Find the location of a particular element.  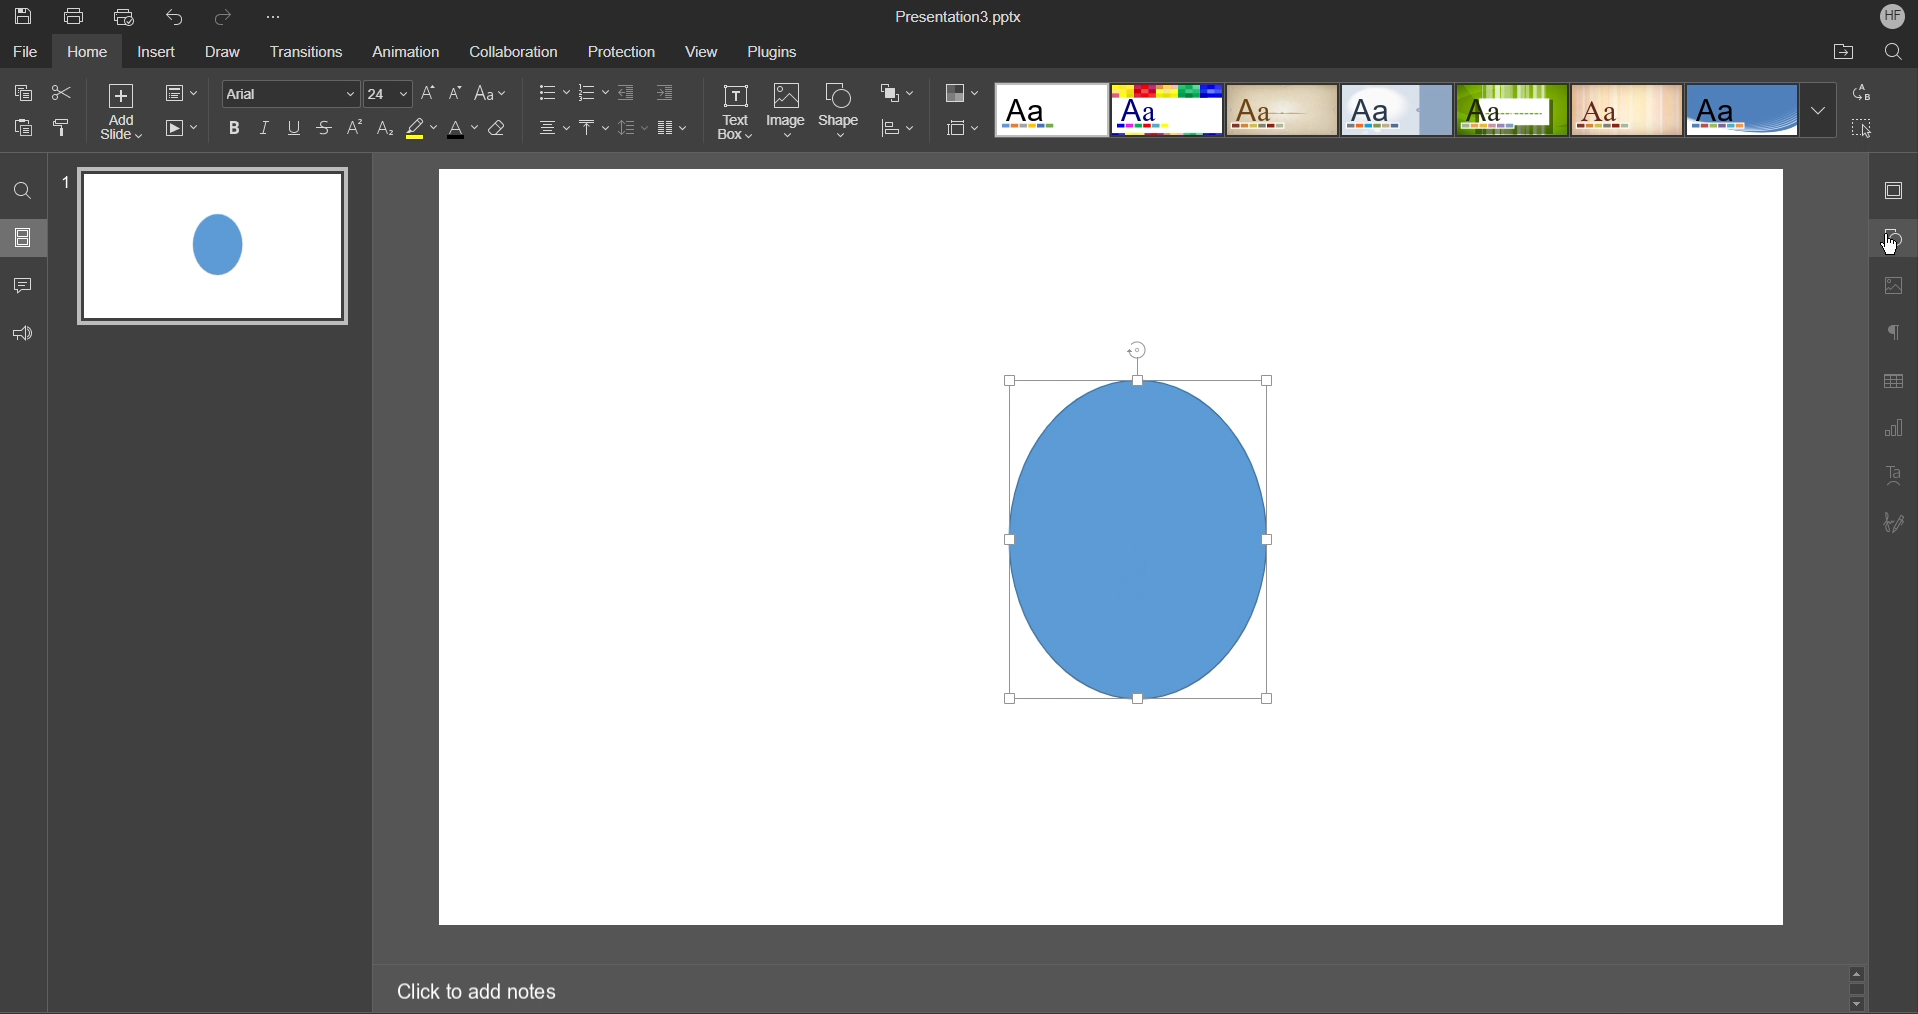

Underline is located at coordinates (295, 131).